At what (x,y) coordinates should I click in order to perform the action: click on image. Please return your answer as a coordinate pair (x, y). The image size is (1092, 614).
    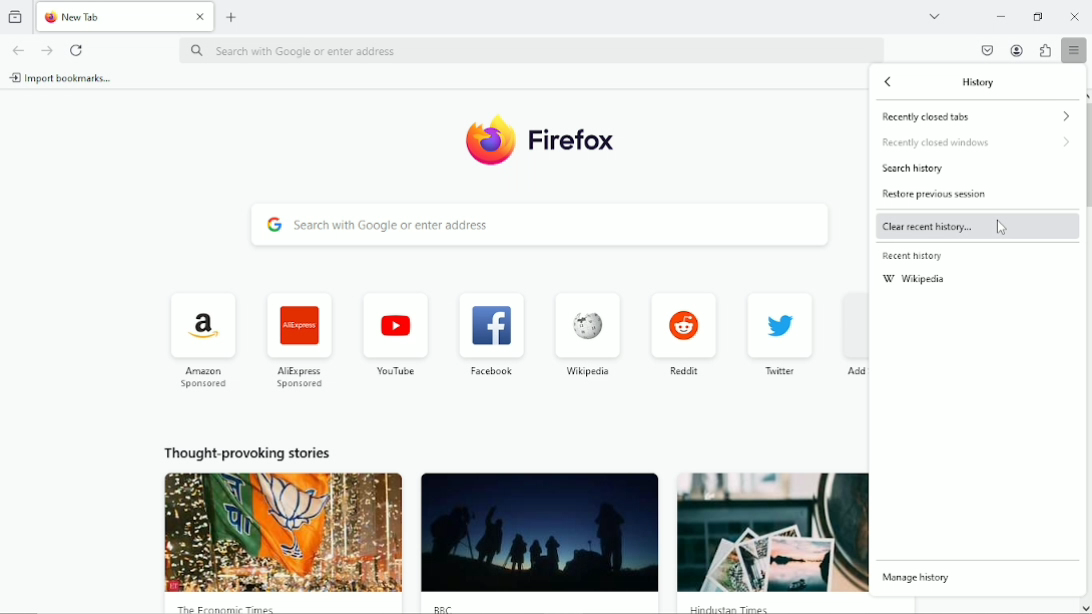
    Looking at the image, I should click on (285, 532).